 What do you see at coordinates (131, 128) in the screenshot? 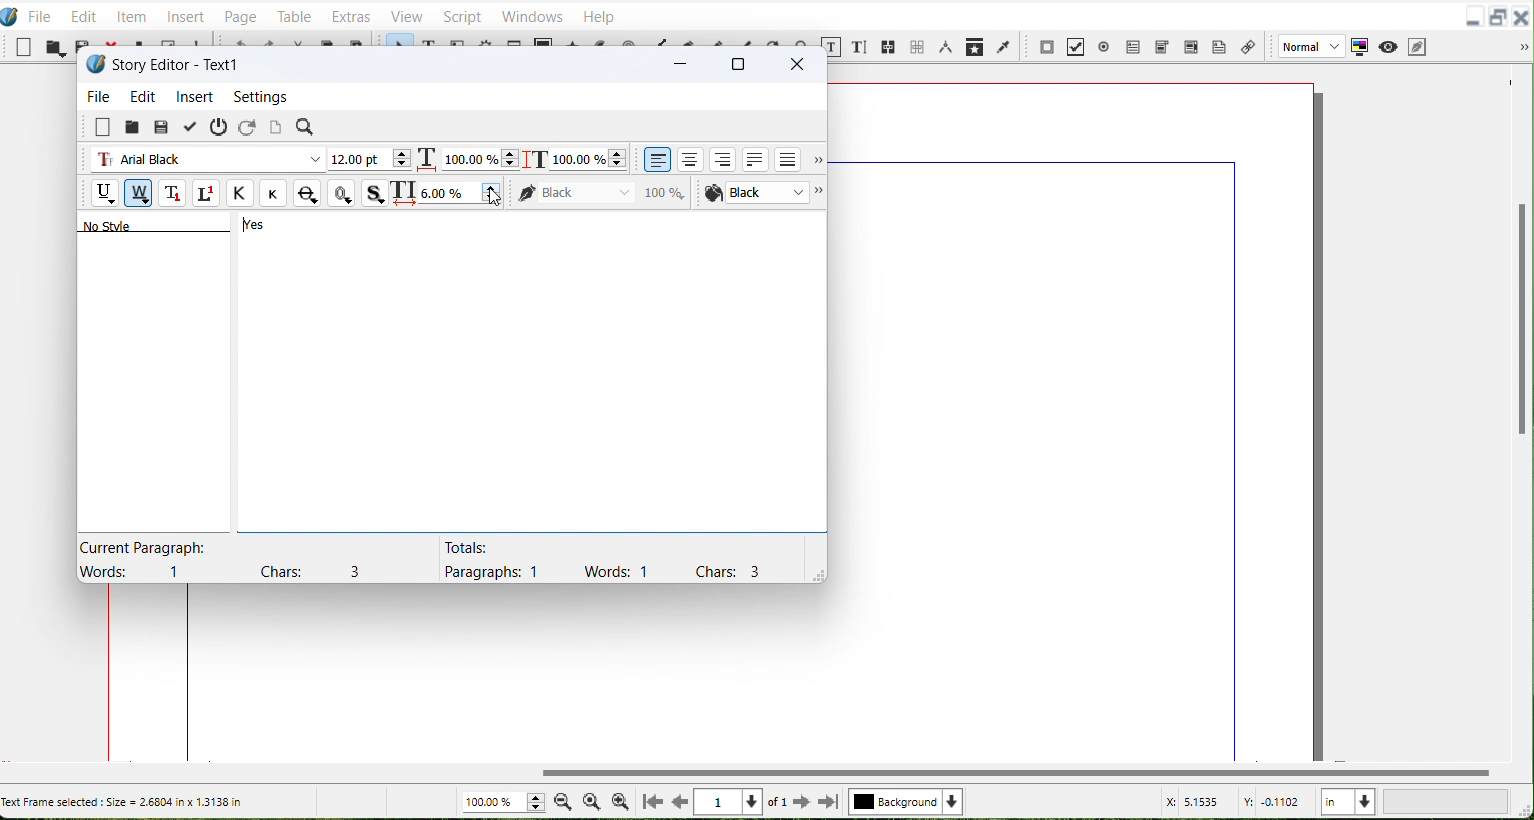
I see `Load from file` at bounding box center [131, 128].